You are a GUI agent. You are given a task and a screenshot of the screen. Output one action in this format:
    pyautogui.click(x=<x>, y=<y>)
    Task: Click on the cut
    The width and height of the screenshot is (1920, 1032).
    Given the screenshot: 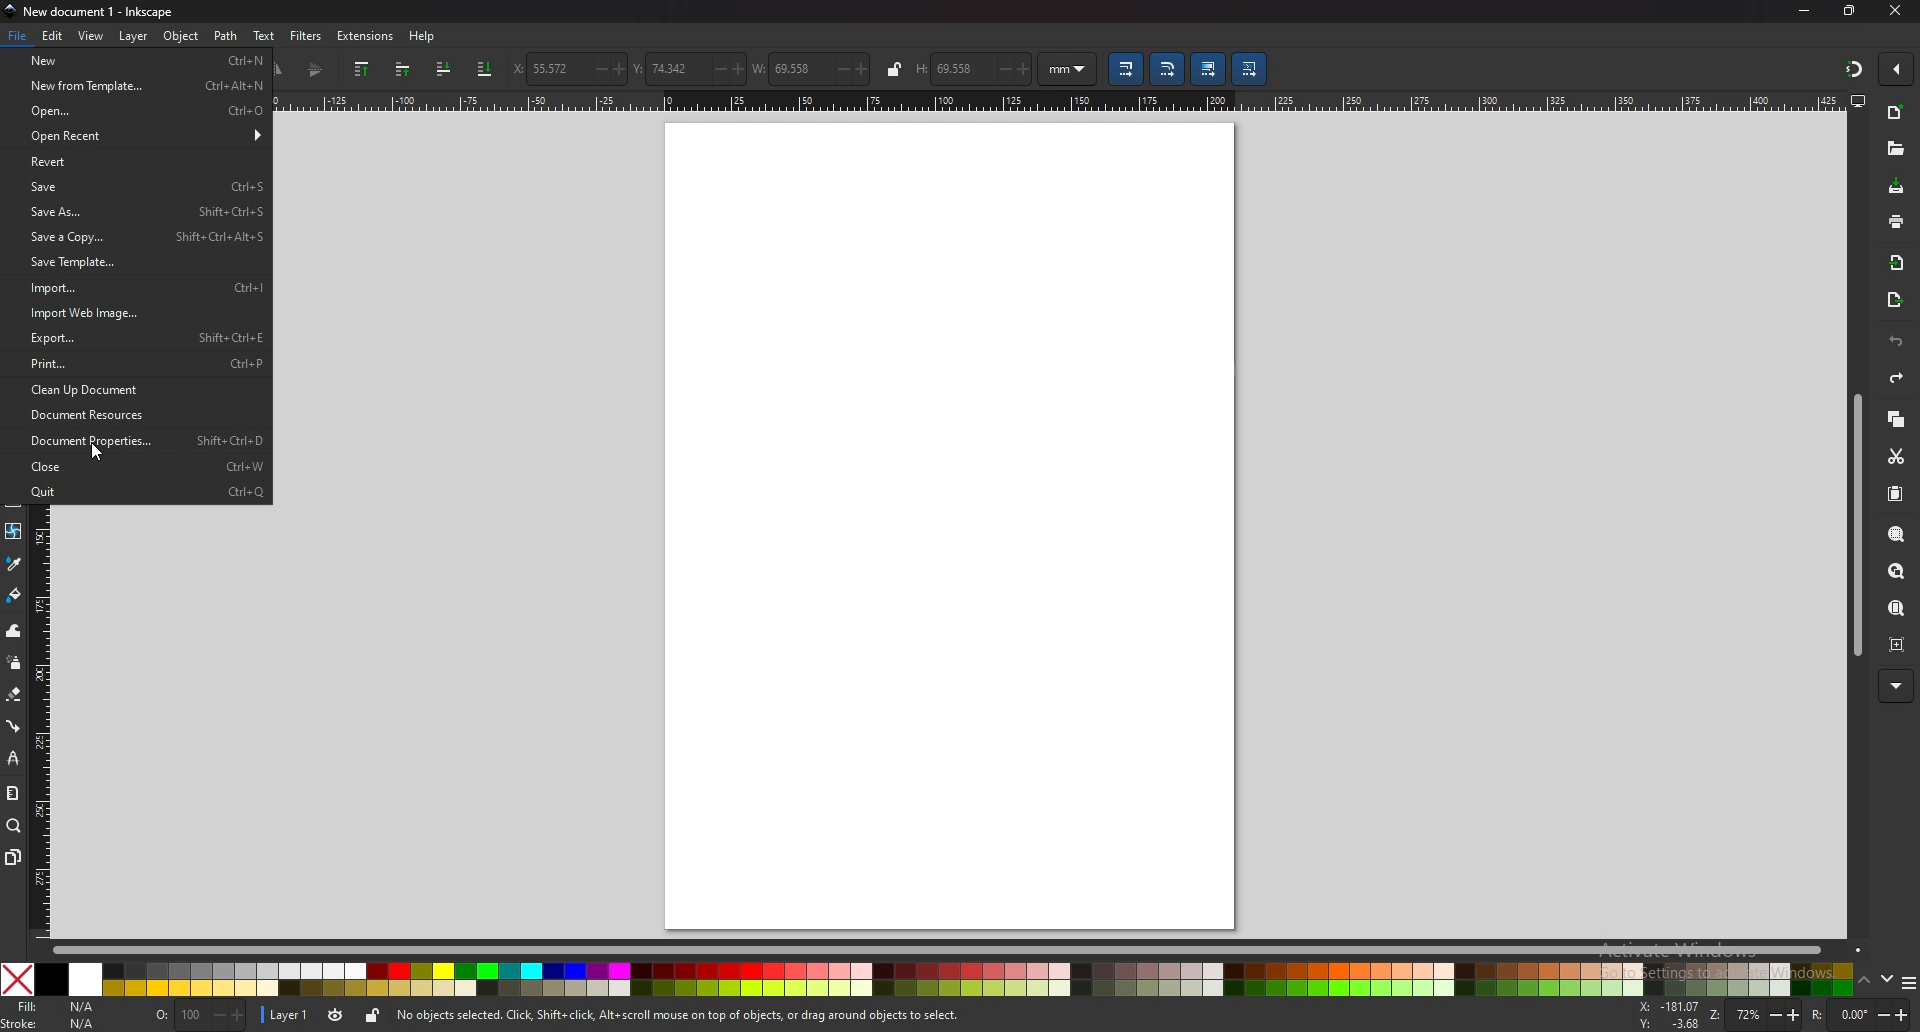 What is the action you would take?
    pyautogui.click(x=1896, y=457)
    